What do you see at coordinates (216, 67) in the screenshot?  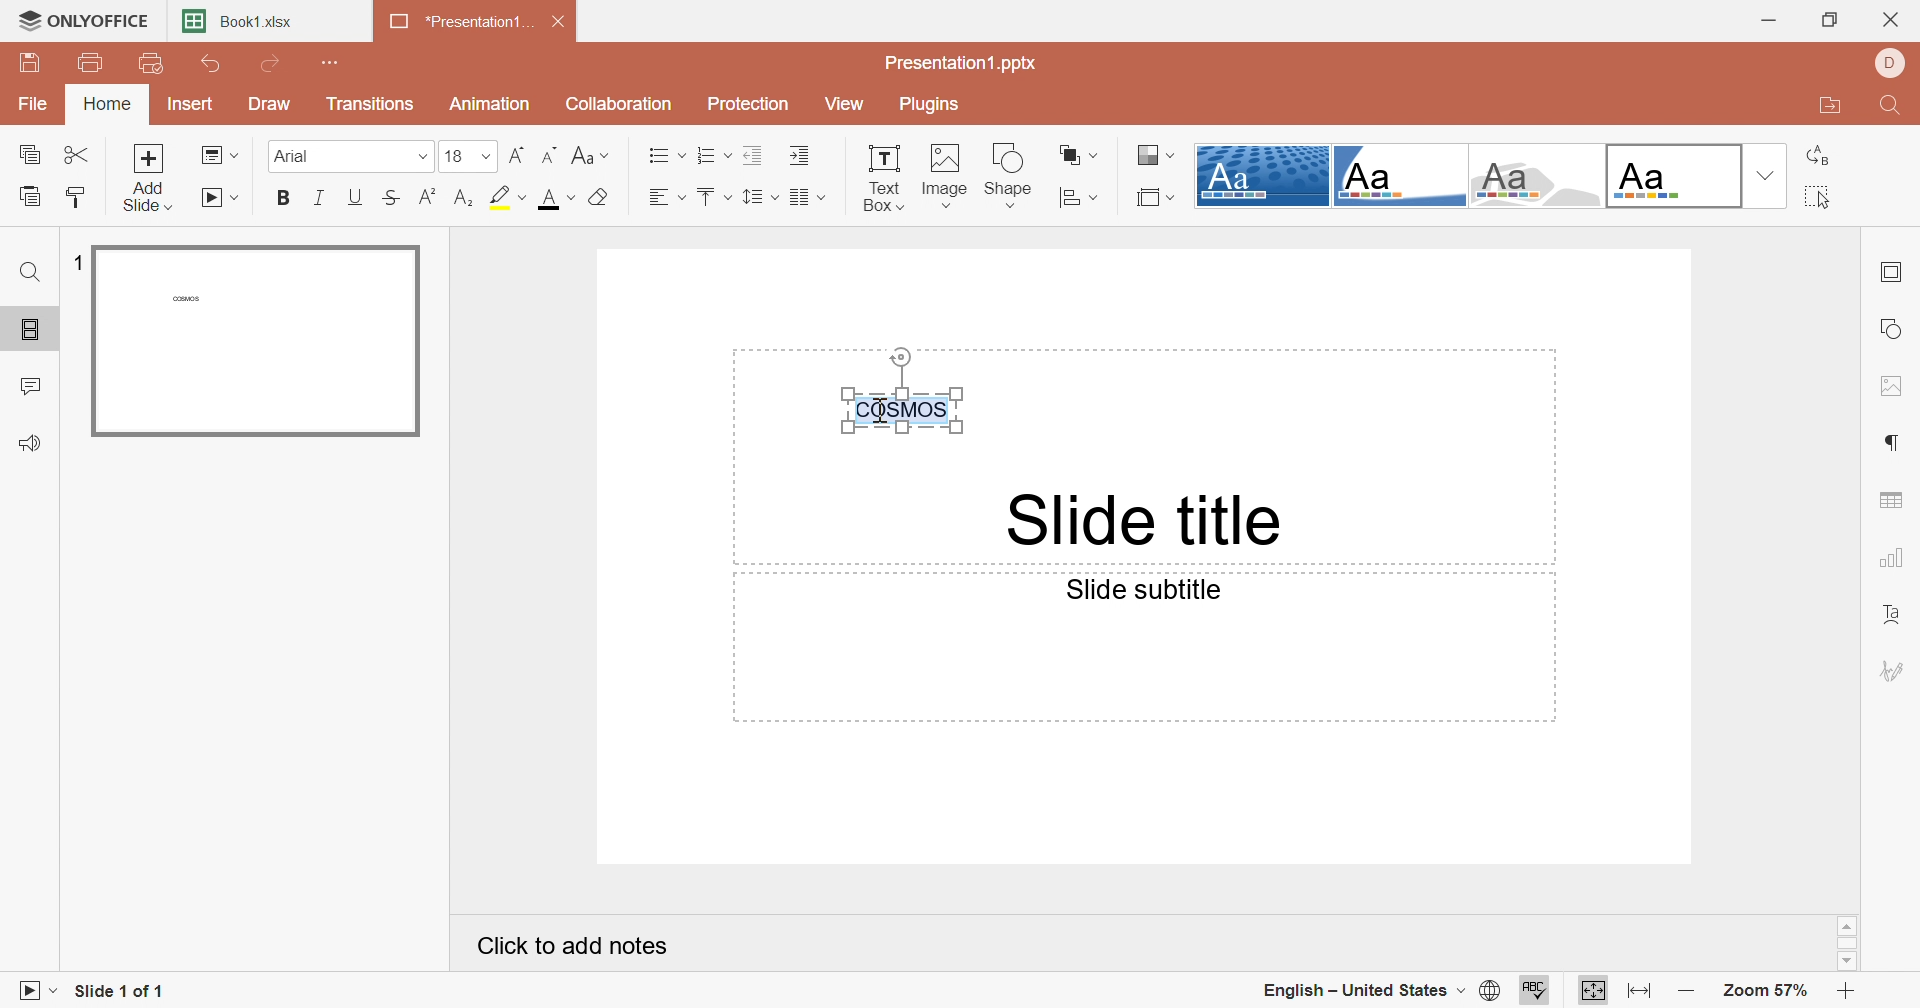 I see `Undo` at bounding box center [216, 67].